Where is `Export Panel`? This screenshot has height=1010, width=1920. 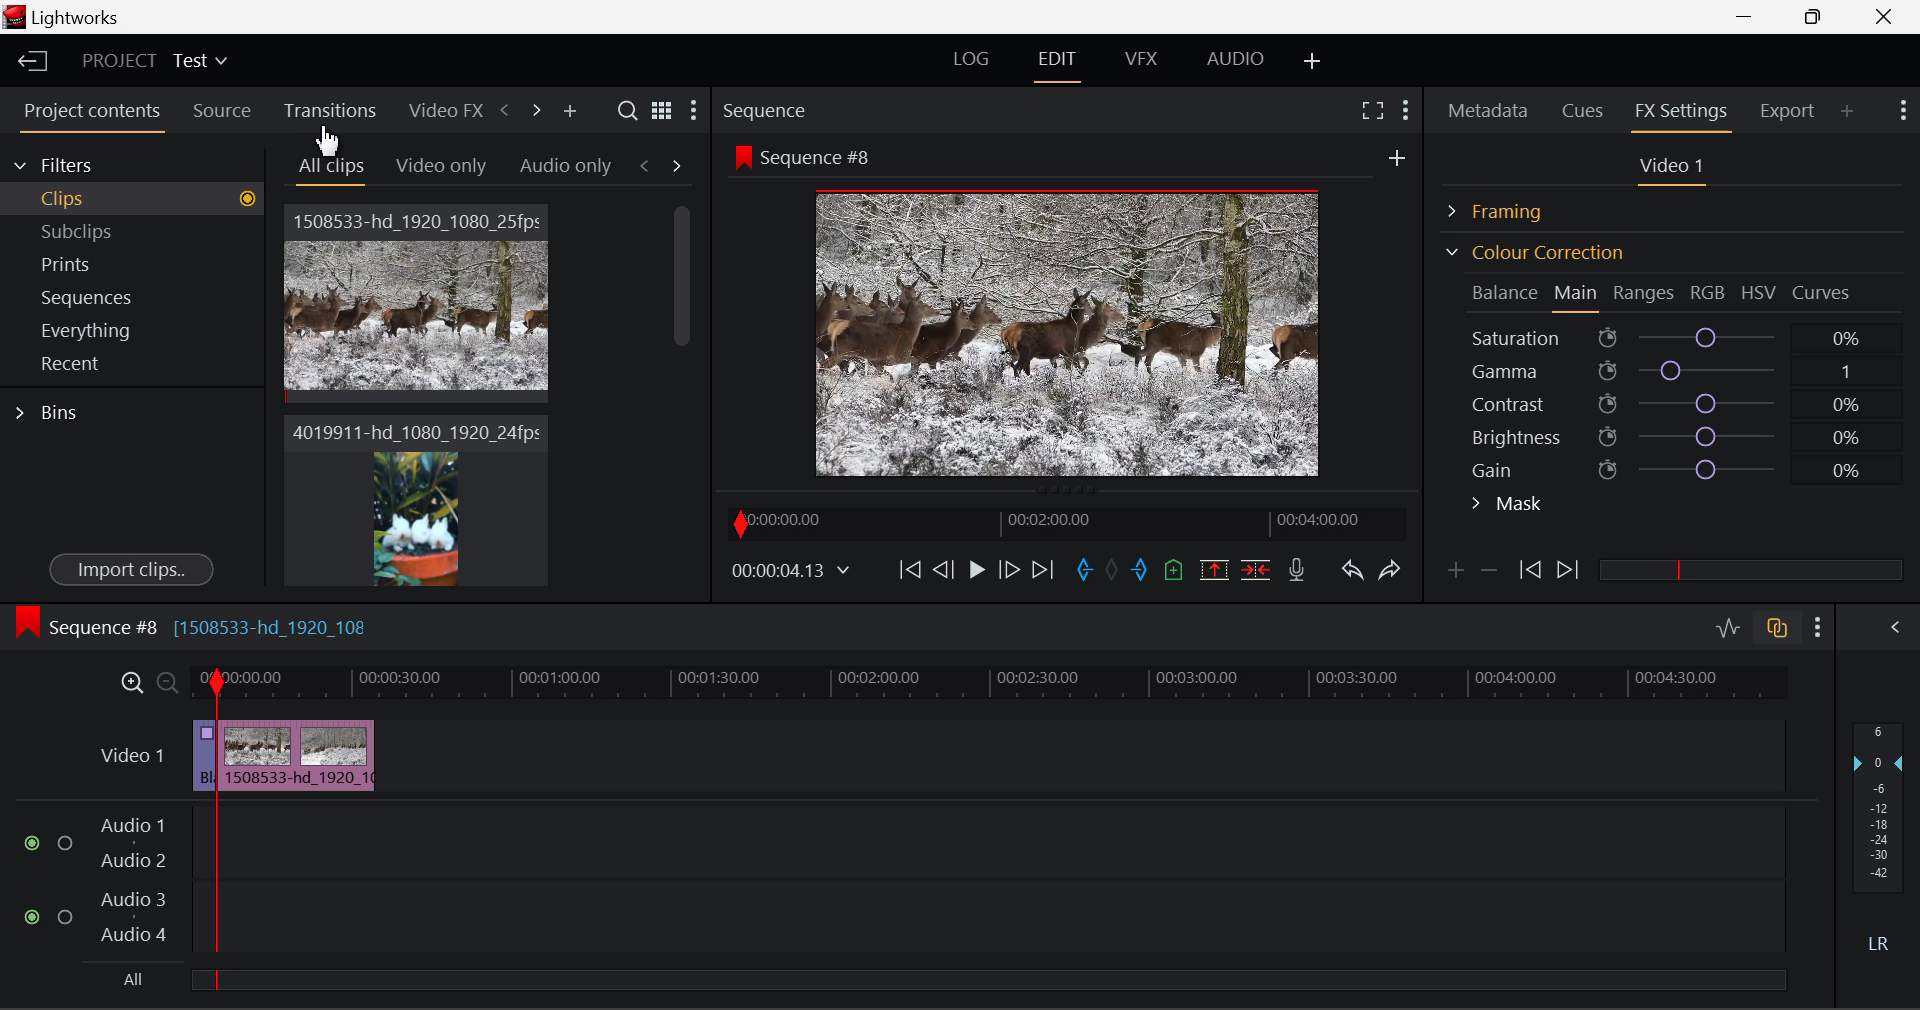 Export Panel is located at coordinates (1790, 110).